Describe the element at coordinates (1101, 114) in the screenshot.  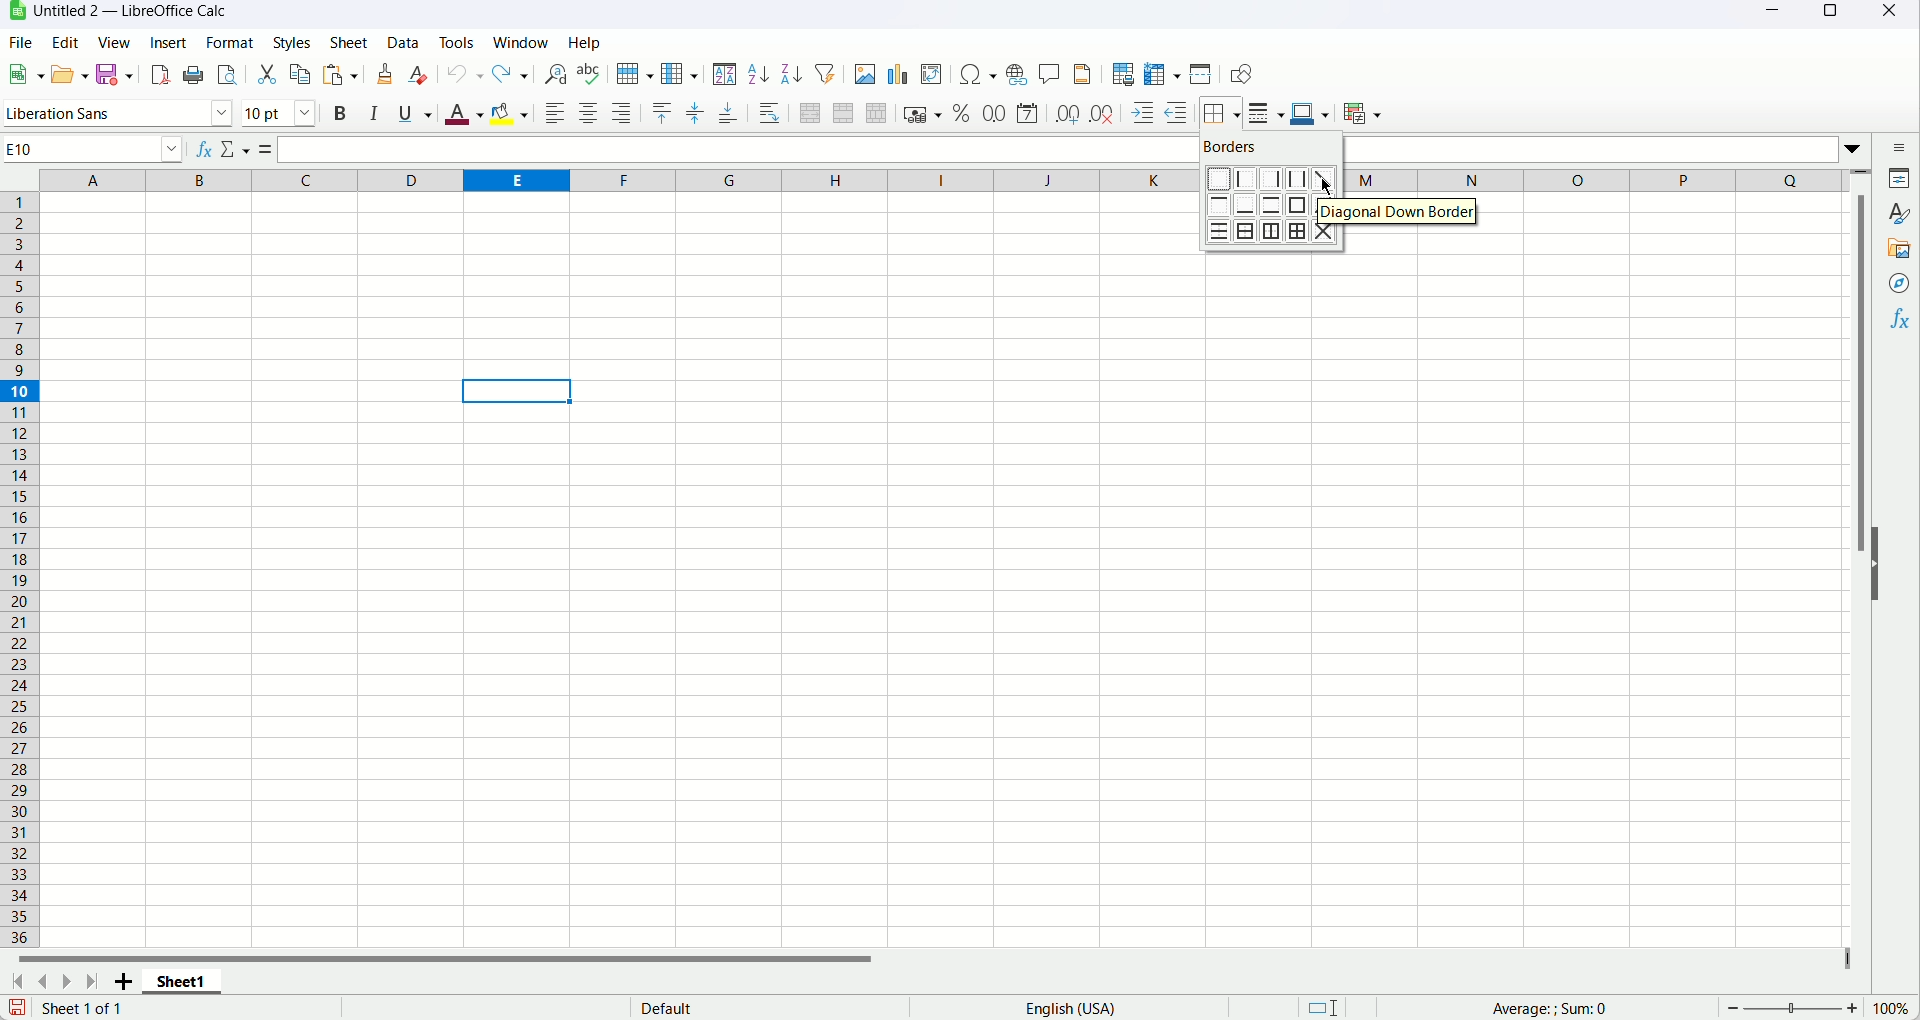
I see `remove decimal place` at that location.